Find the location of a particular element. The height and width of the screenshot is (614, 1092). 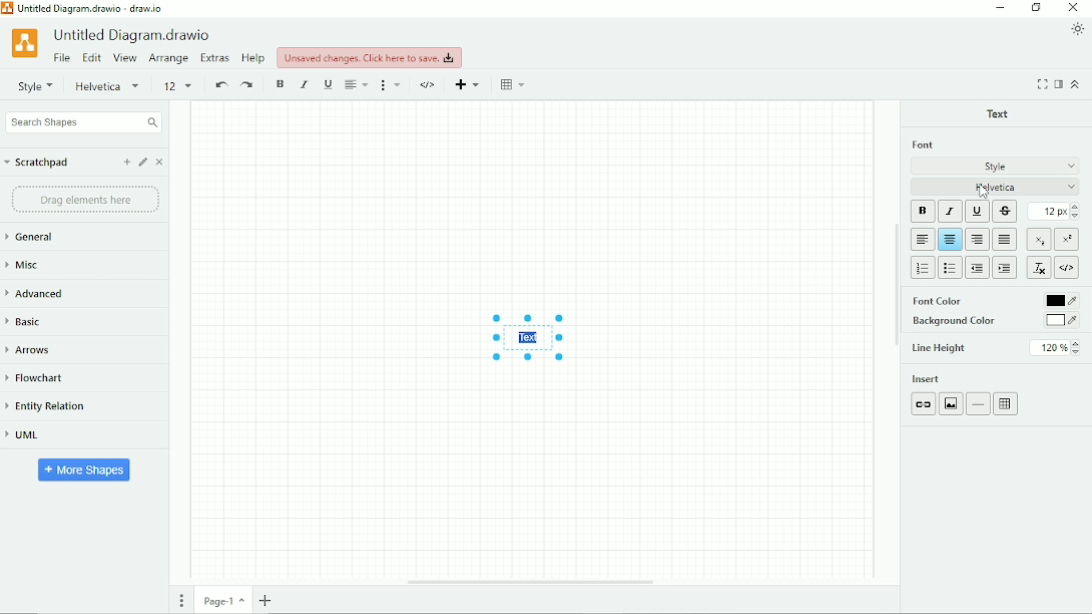

More Shapes is located at coordinates (85, 470).